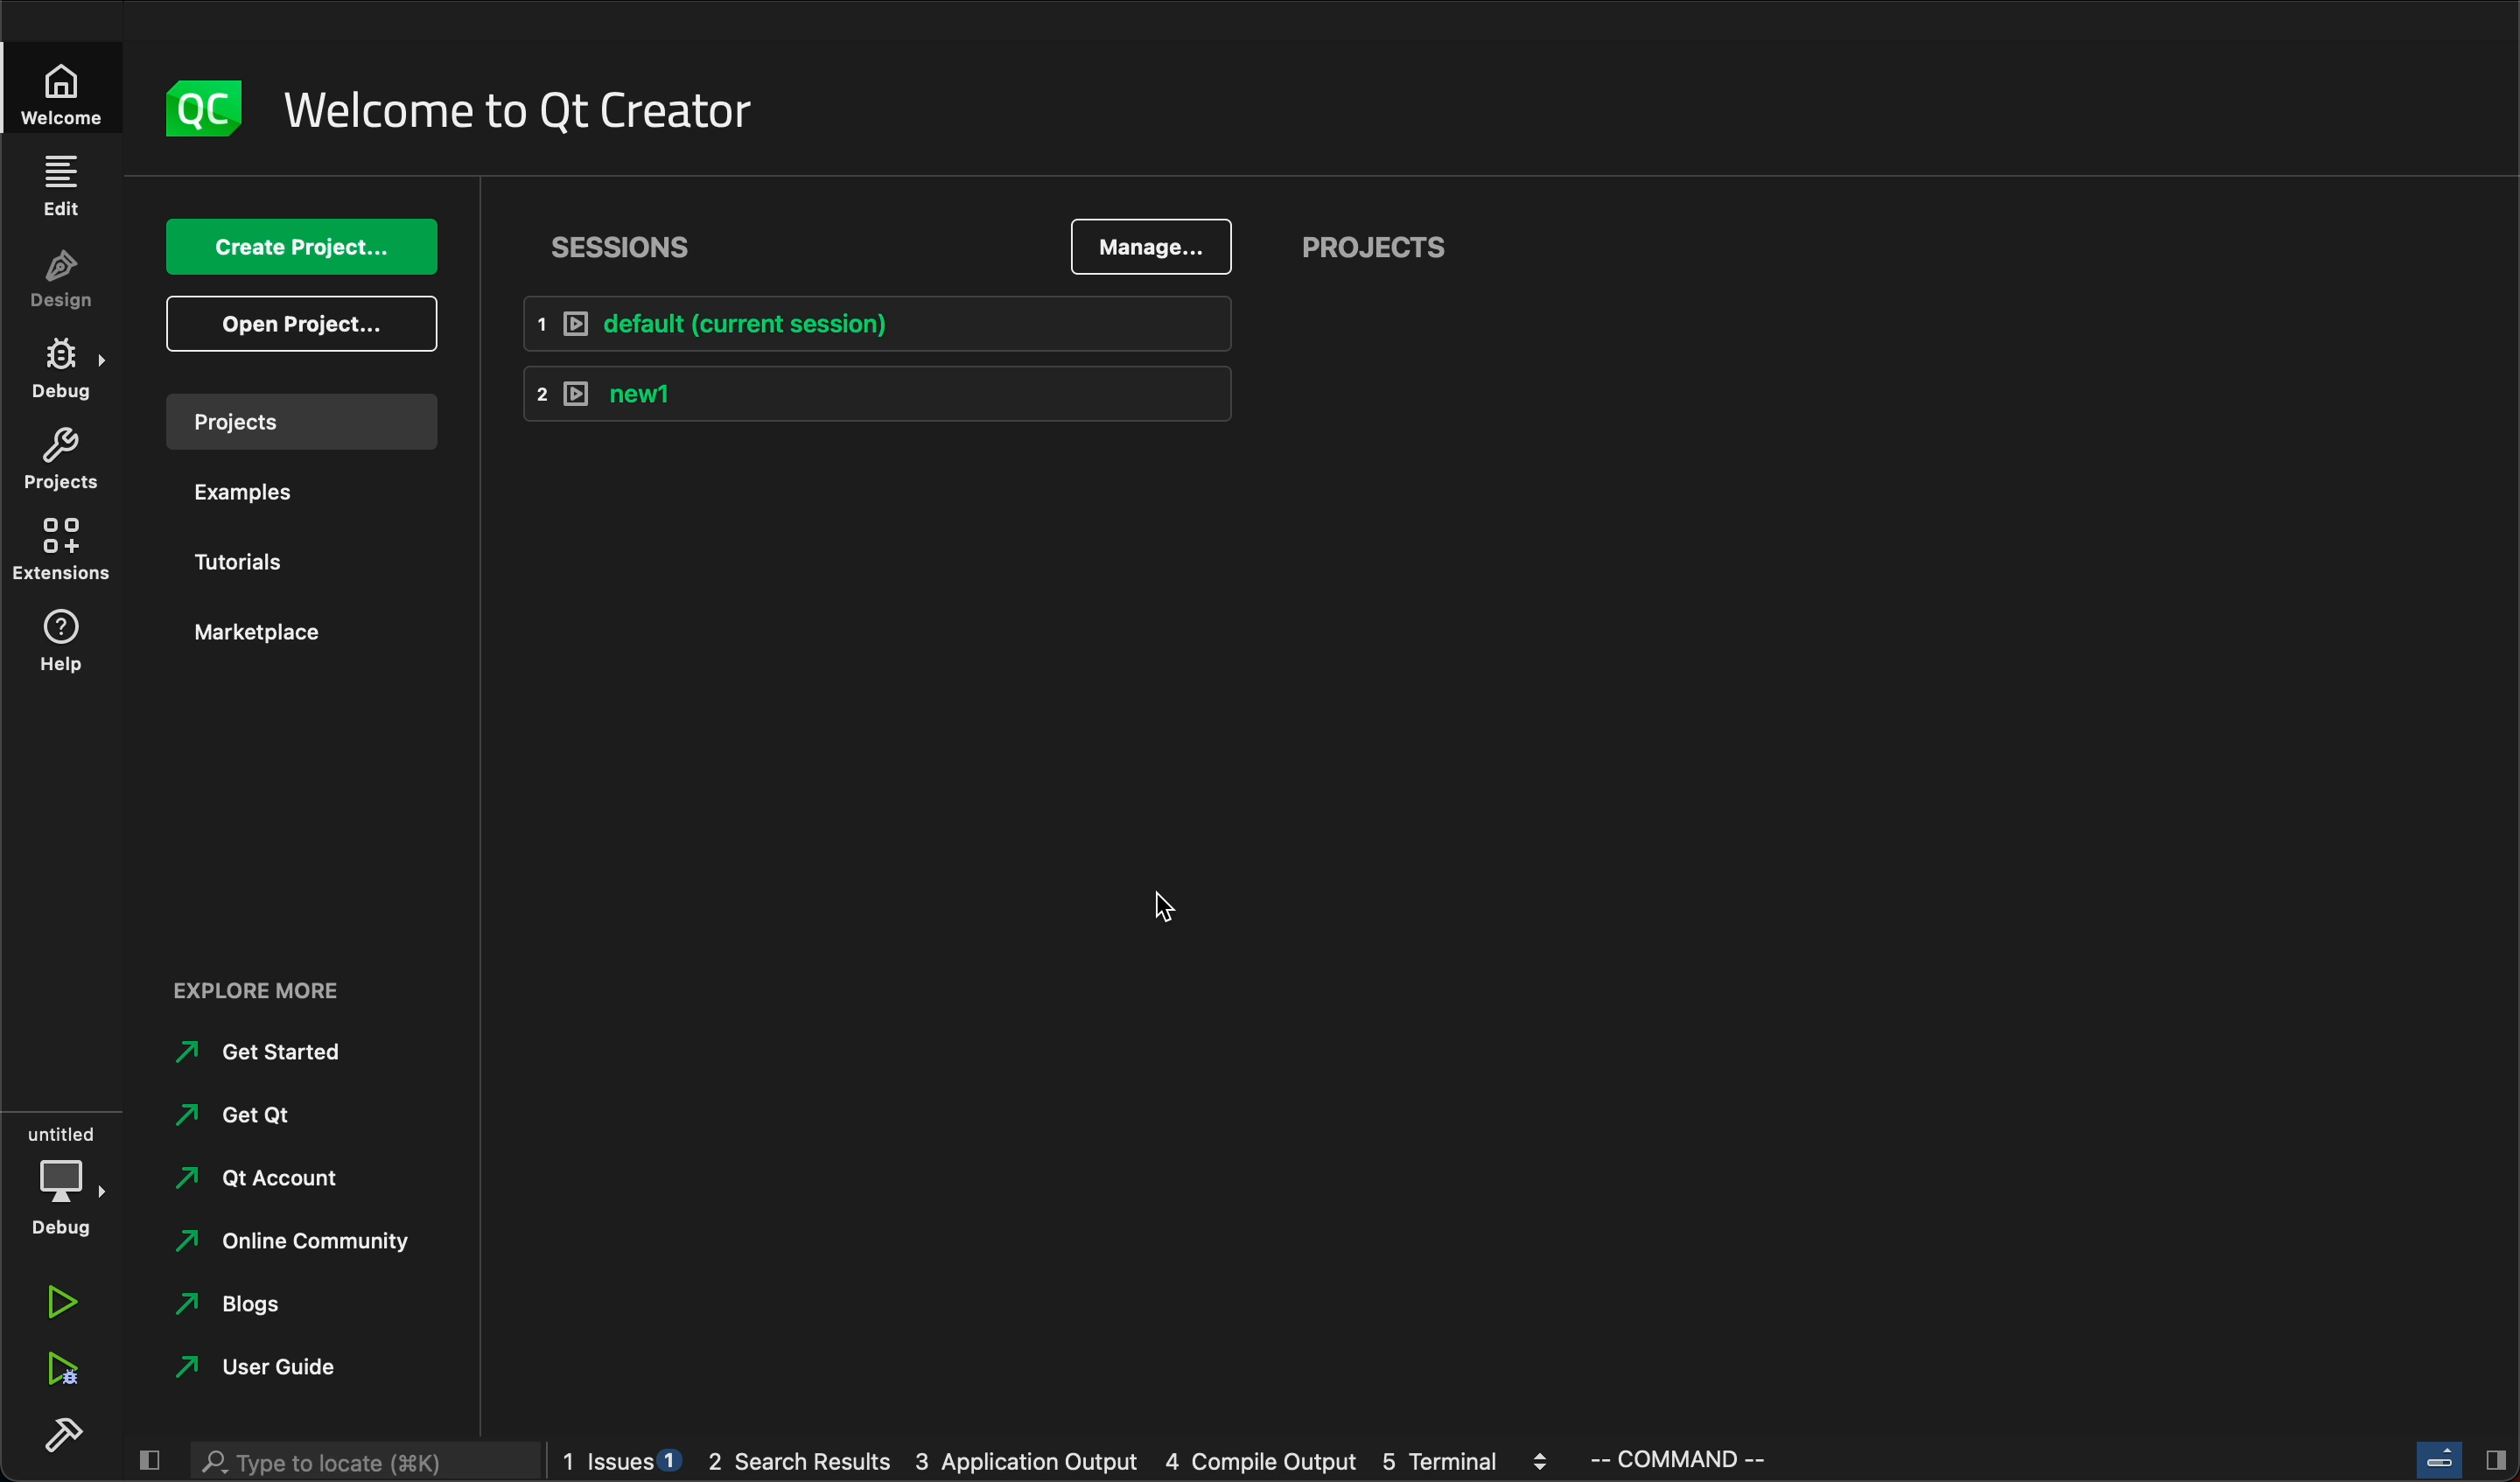  I want to click on run, so click(64, 1300).